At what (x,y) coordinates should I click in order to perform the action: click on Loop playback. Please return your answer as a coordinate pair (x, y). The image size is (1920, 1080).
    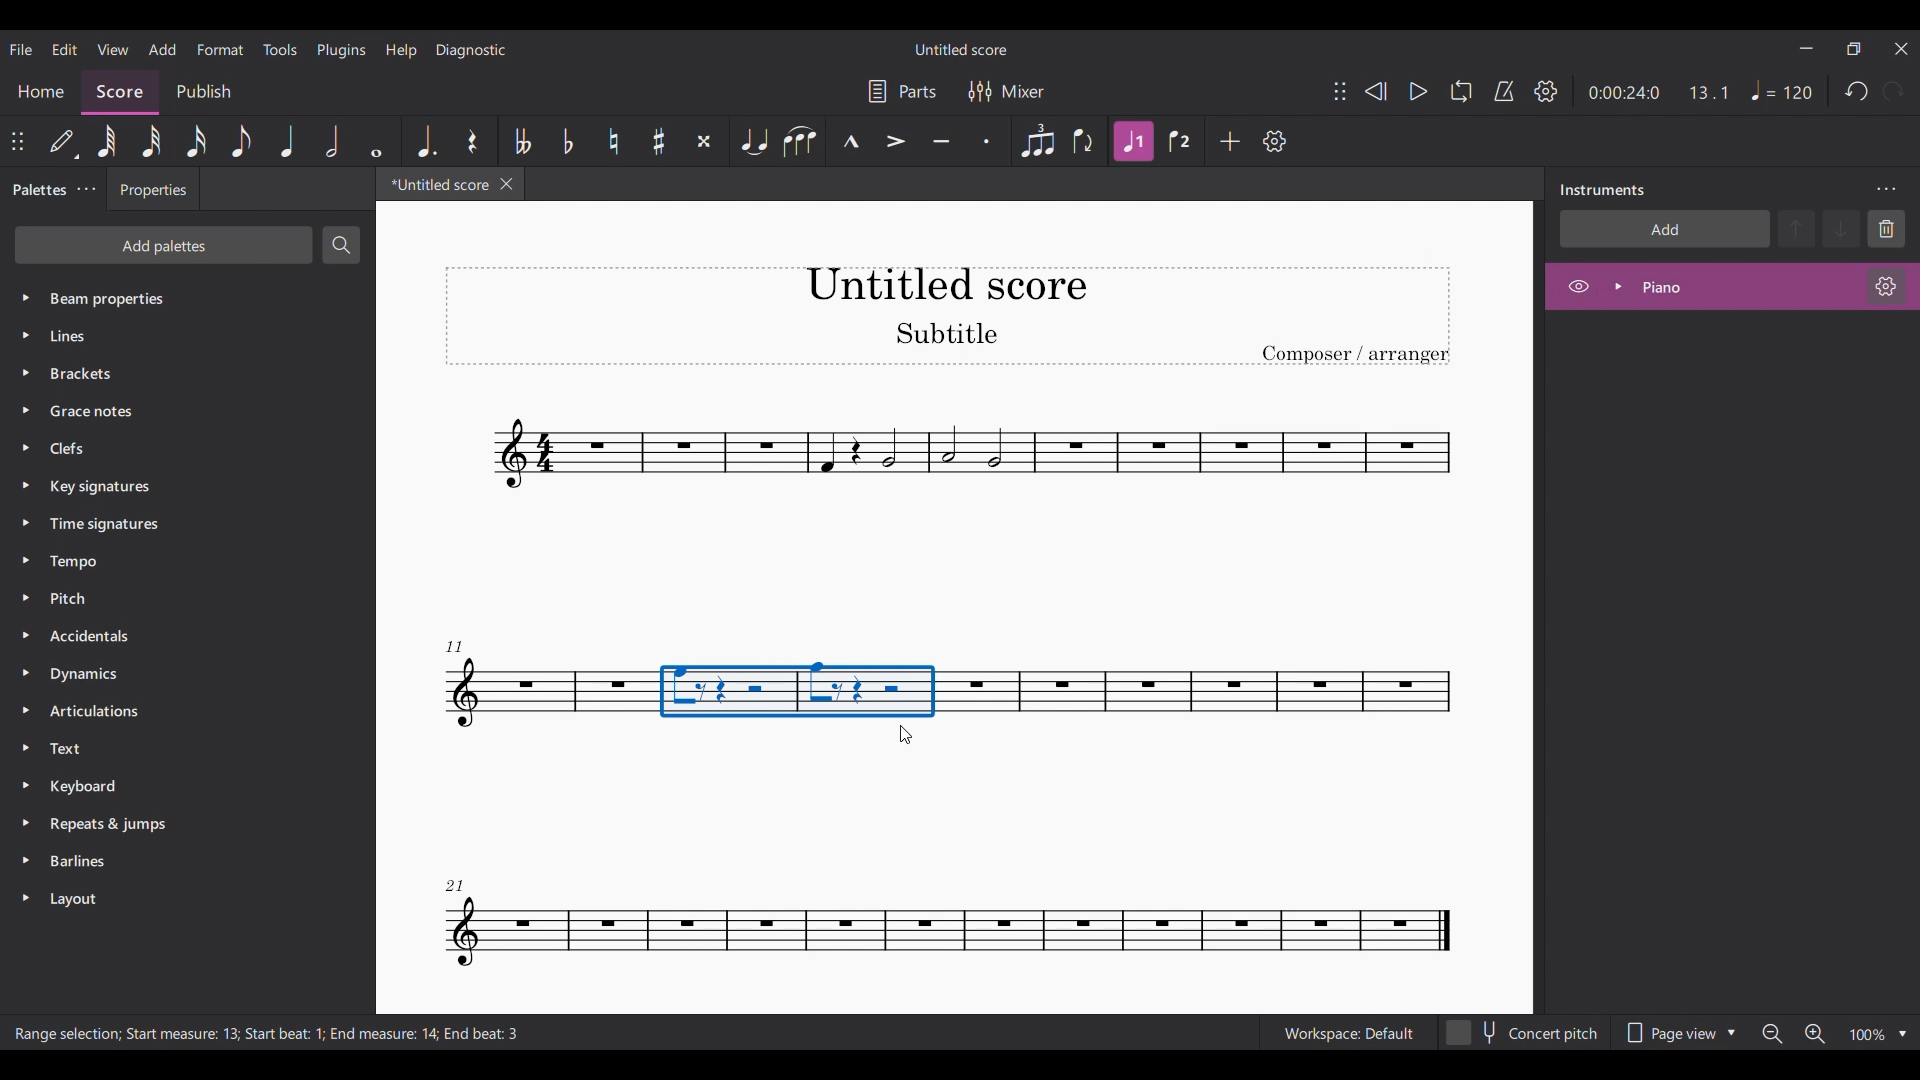
    Looking at the image, I should click on (1461, 91).